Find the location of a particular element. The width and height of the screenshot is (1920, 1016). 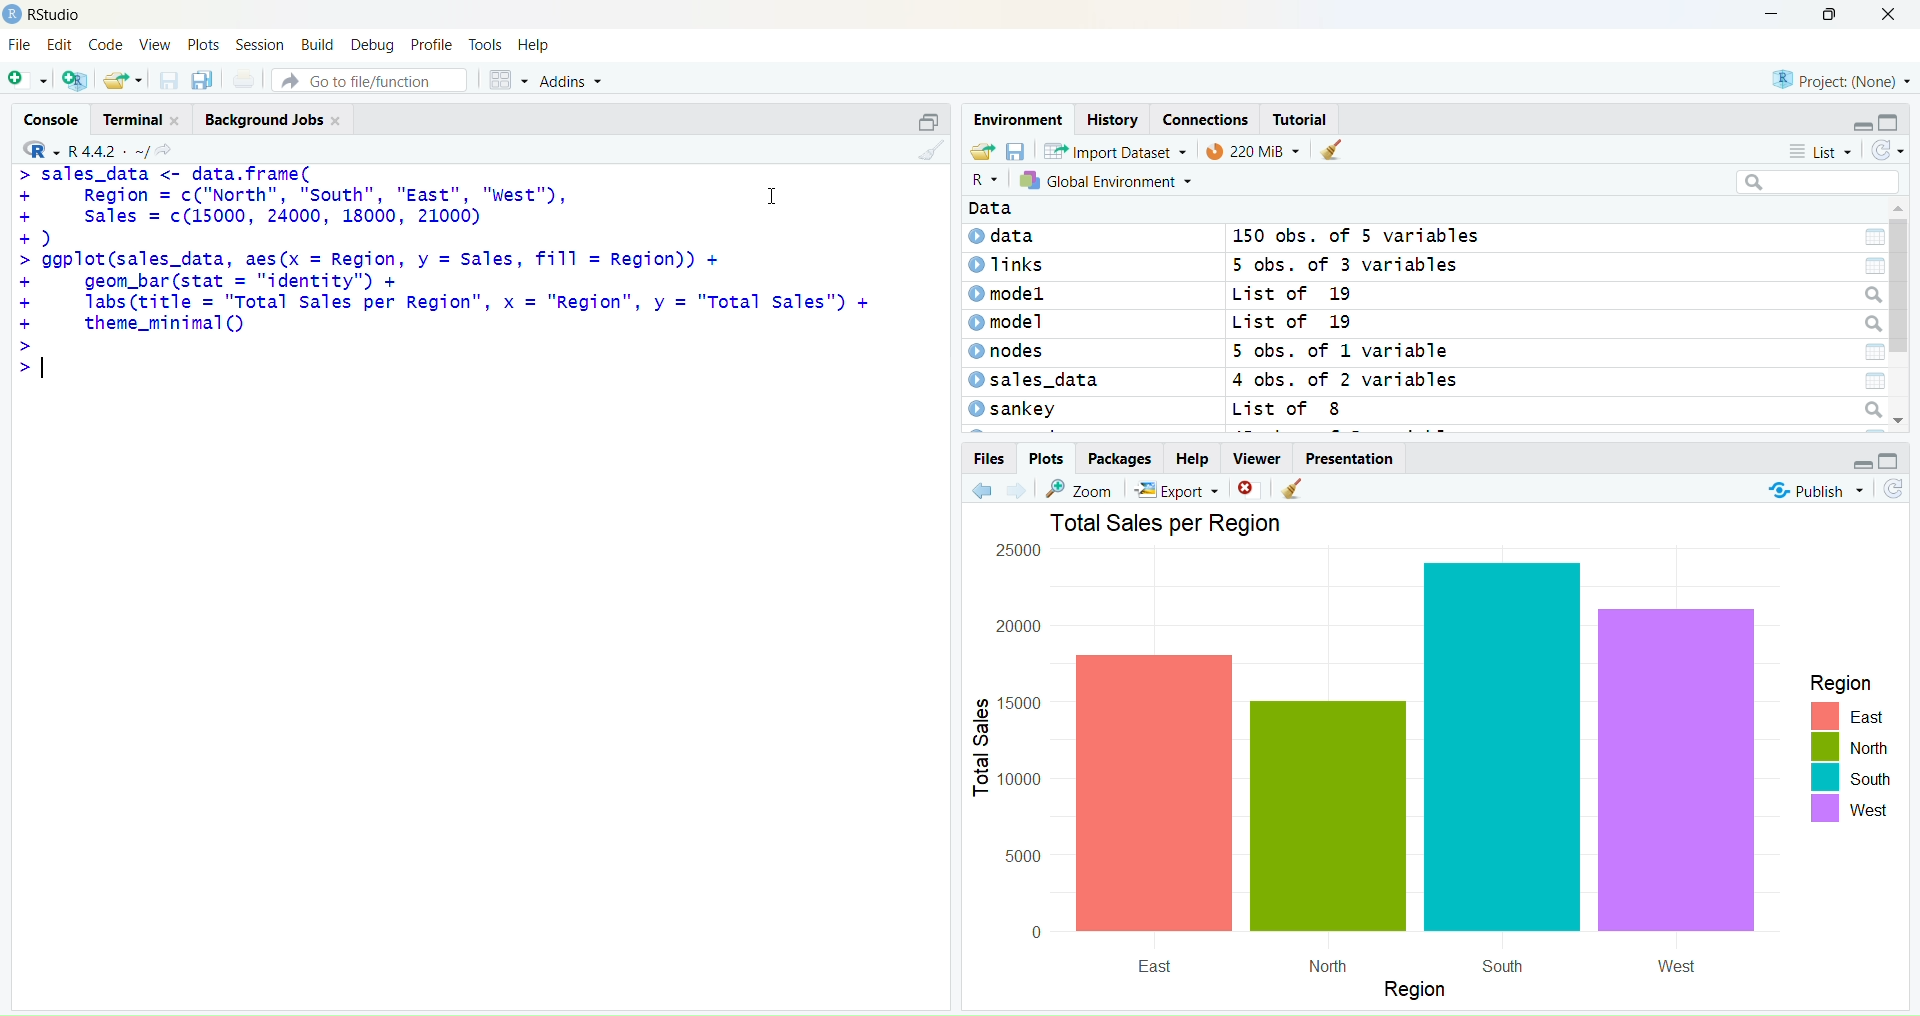

clear is located at coordinates (927, 154).